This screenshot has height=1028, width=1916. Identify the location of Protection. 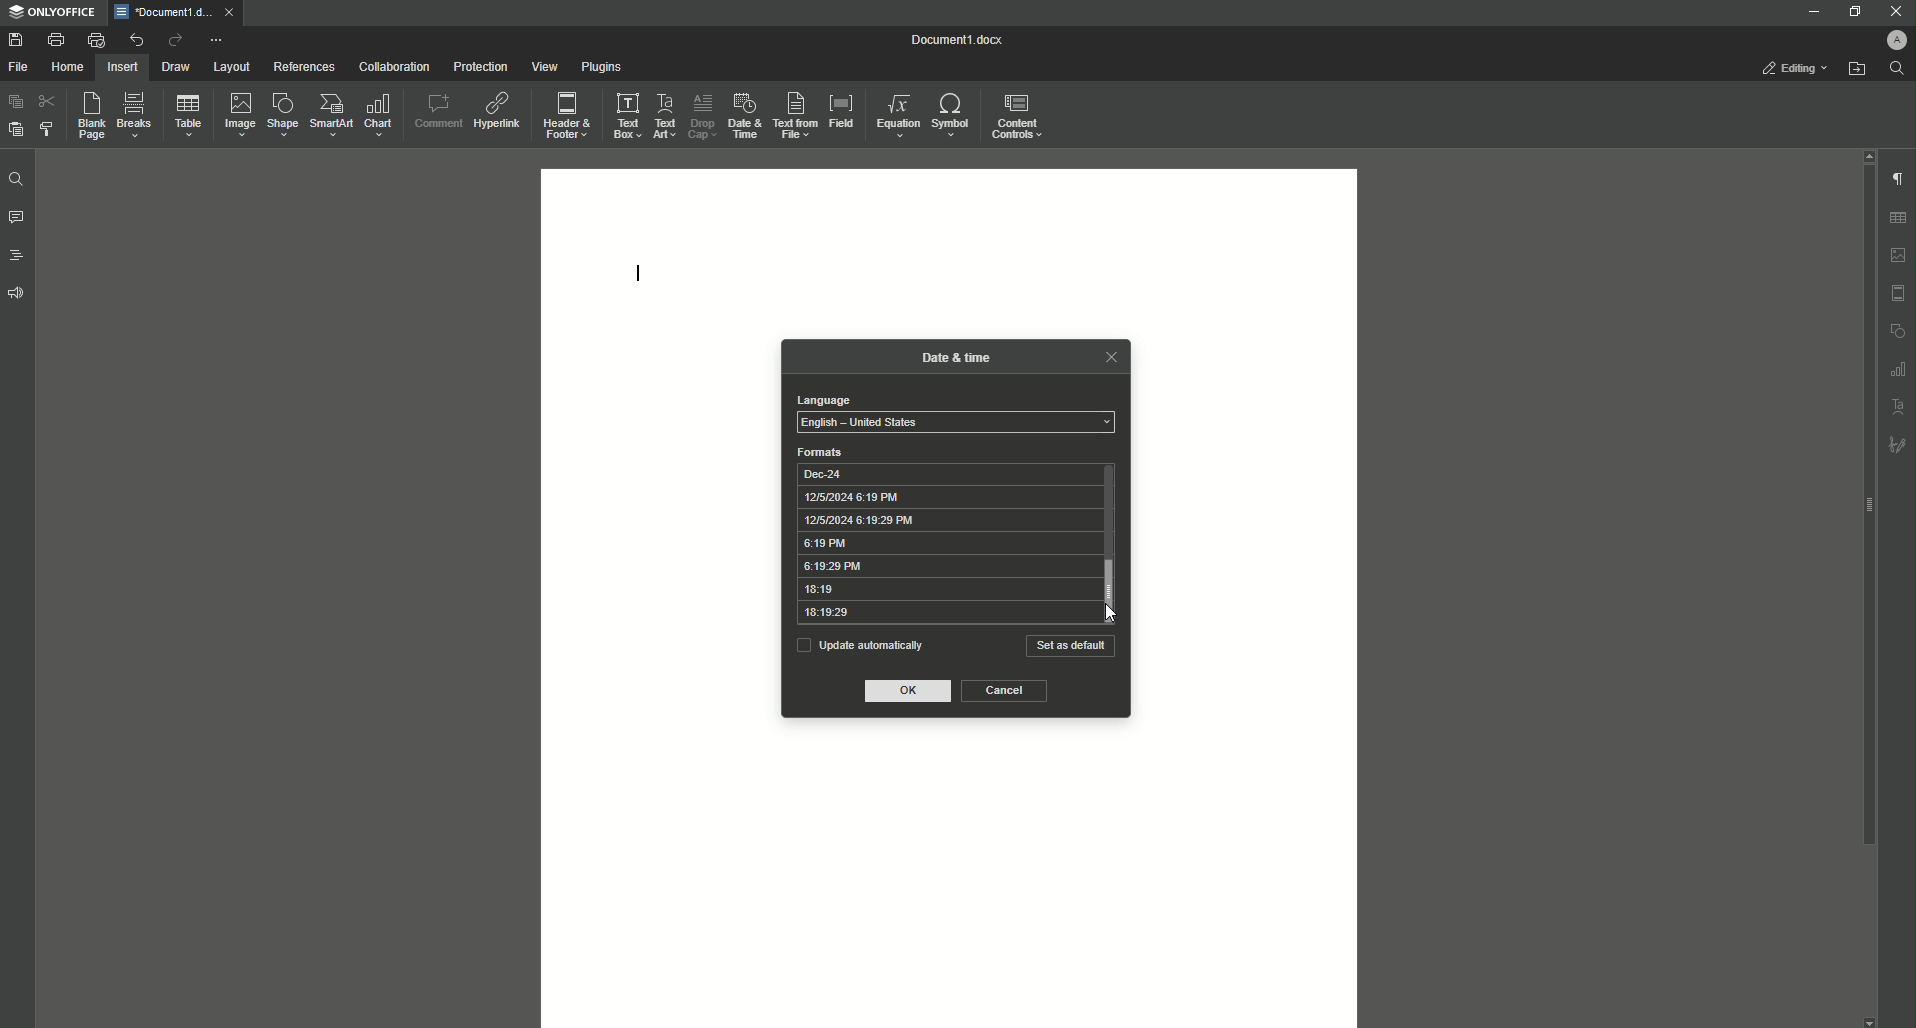
(476, 65).